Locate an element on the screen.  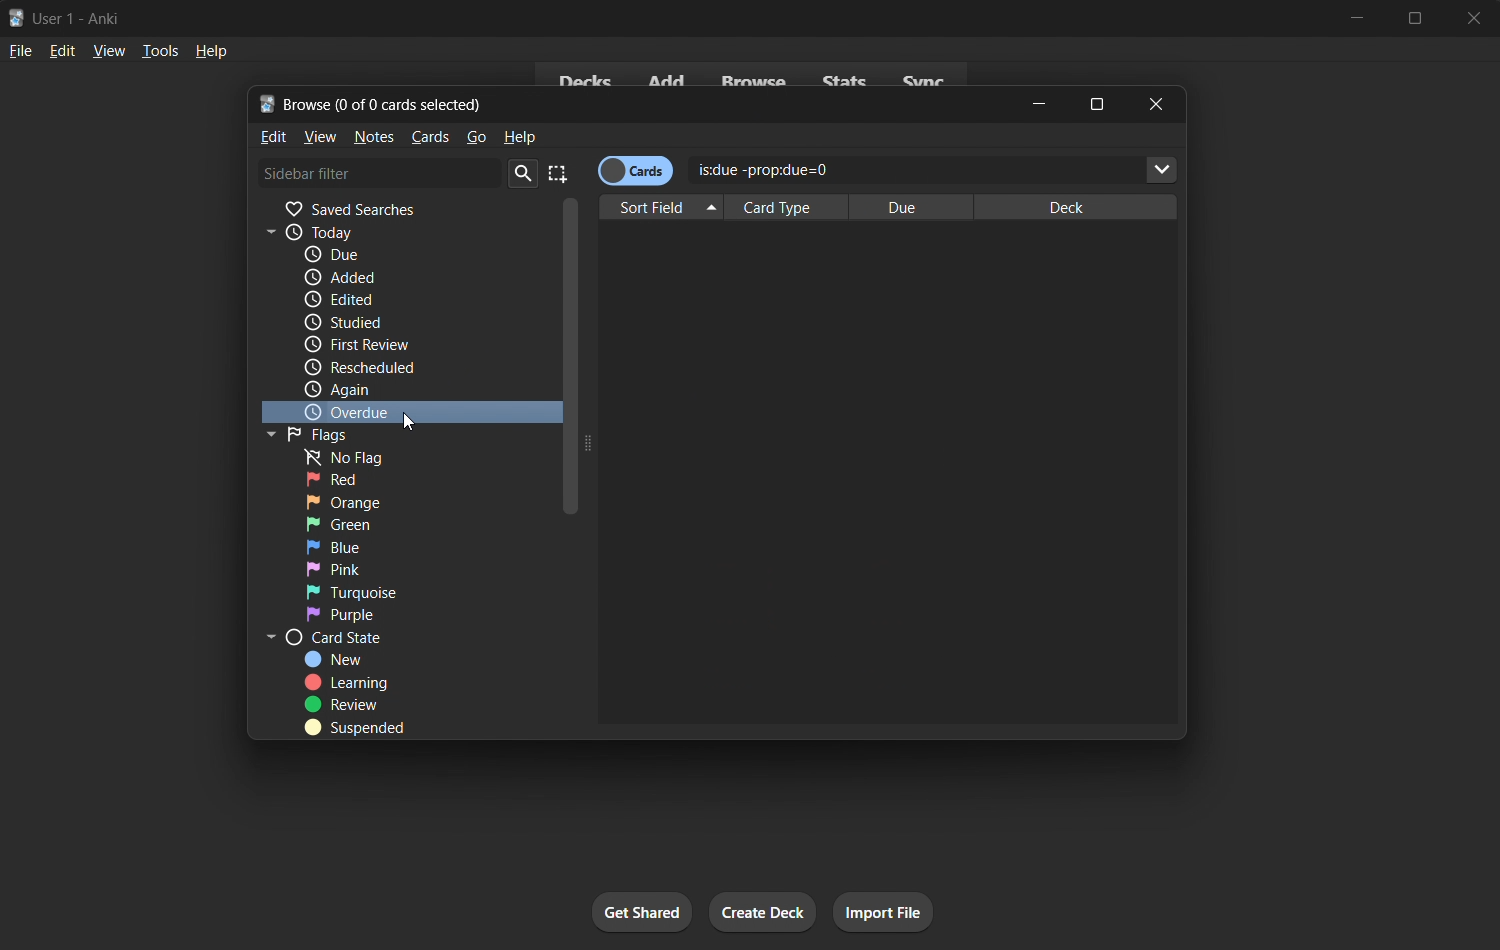
due is located at coordinates (399, 254).